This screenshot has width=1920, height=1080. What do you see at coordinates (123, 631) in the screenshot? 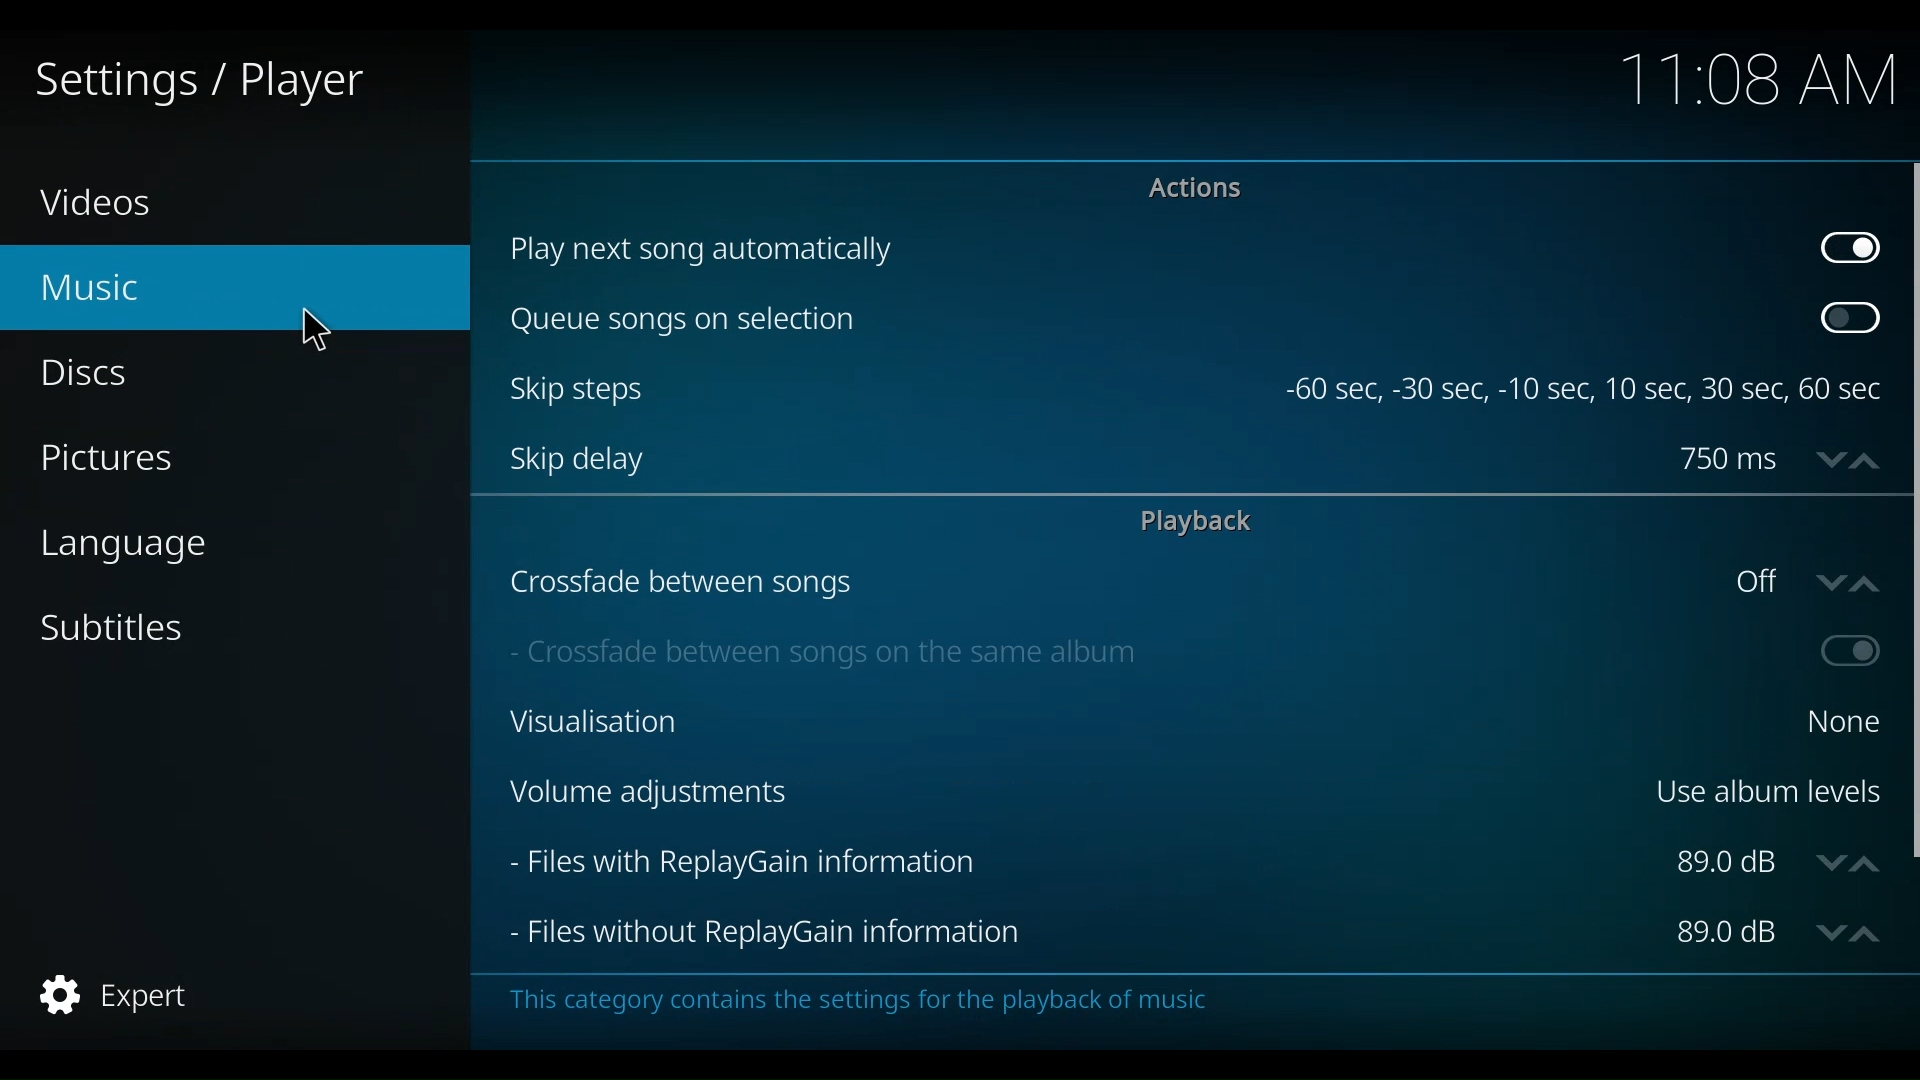
I see `Subtitles` at bounding box center [123, 631].